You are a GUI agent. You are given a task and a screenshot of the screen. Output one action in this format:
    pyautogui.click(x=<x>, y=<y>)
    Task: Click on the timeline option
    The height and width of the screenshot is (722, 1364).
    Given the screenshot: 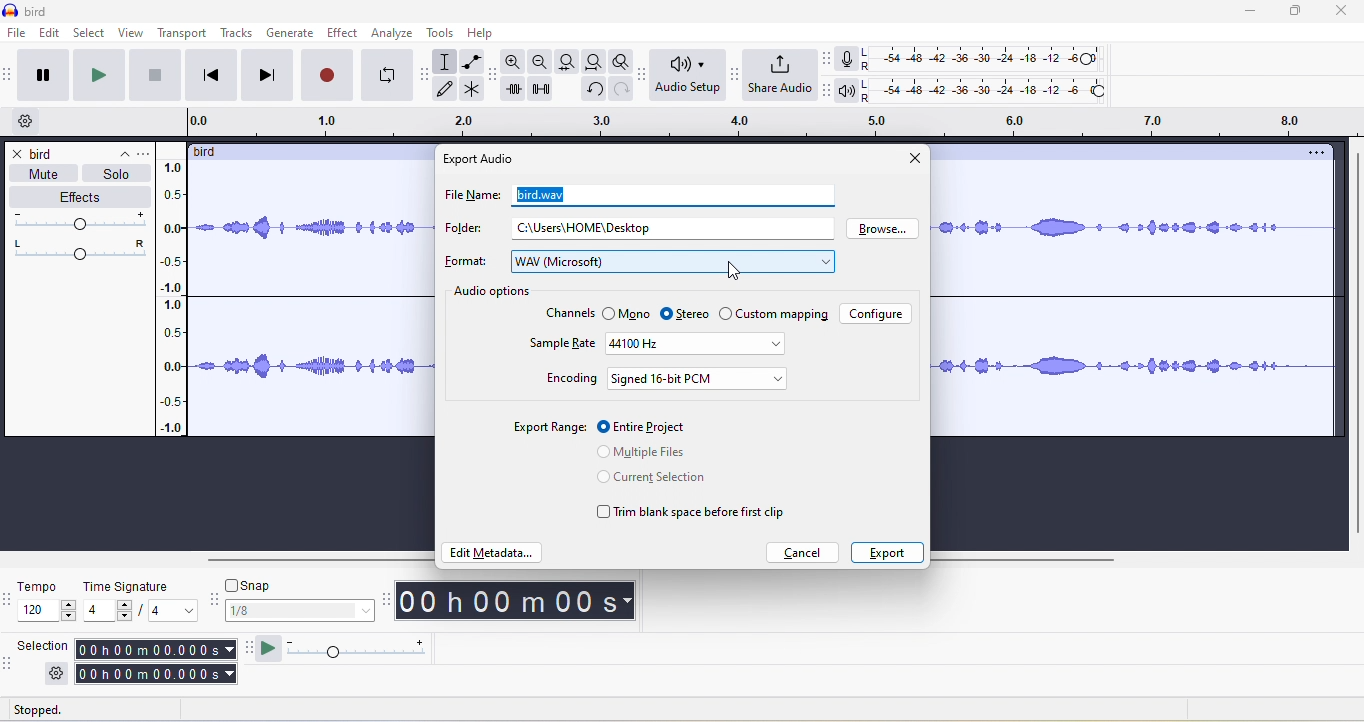 What is the action you would take?
    pyautogui.click(x=29, y=122)
    